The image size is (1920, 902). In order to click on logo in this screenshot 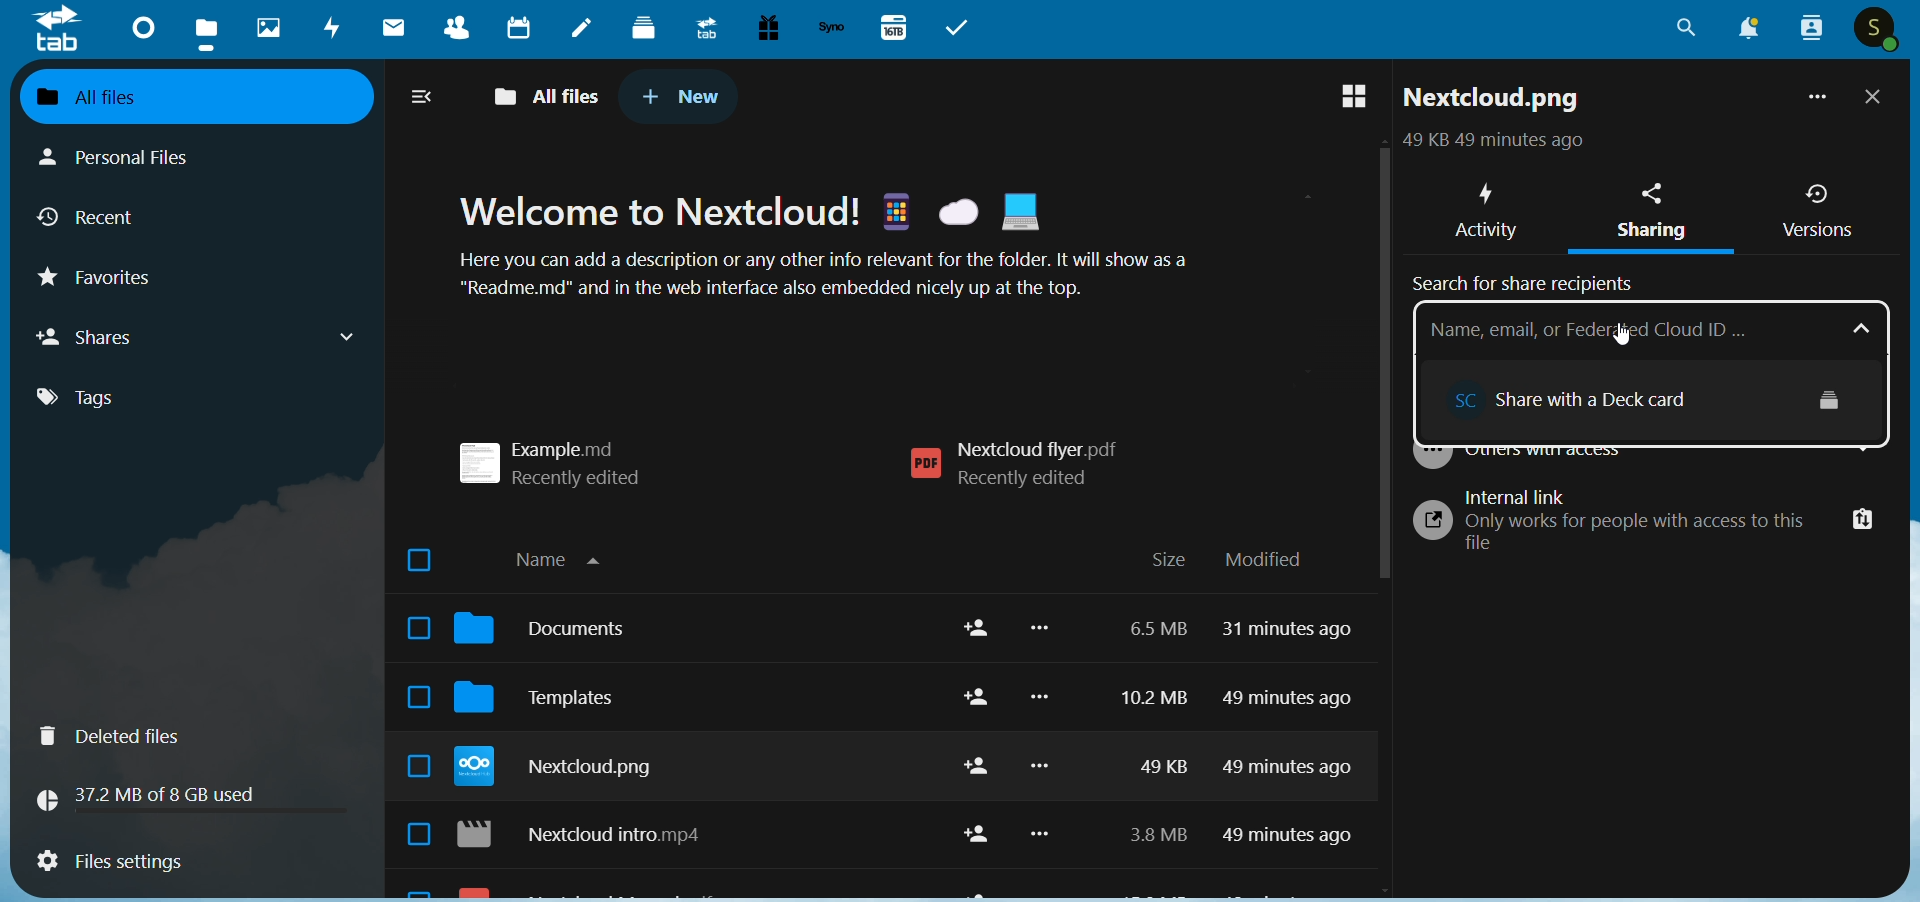, I will do `click(58, 30)`.